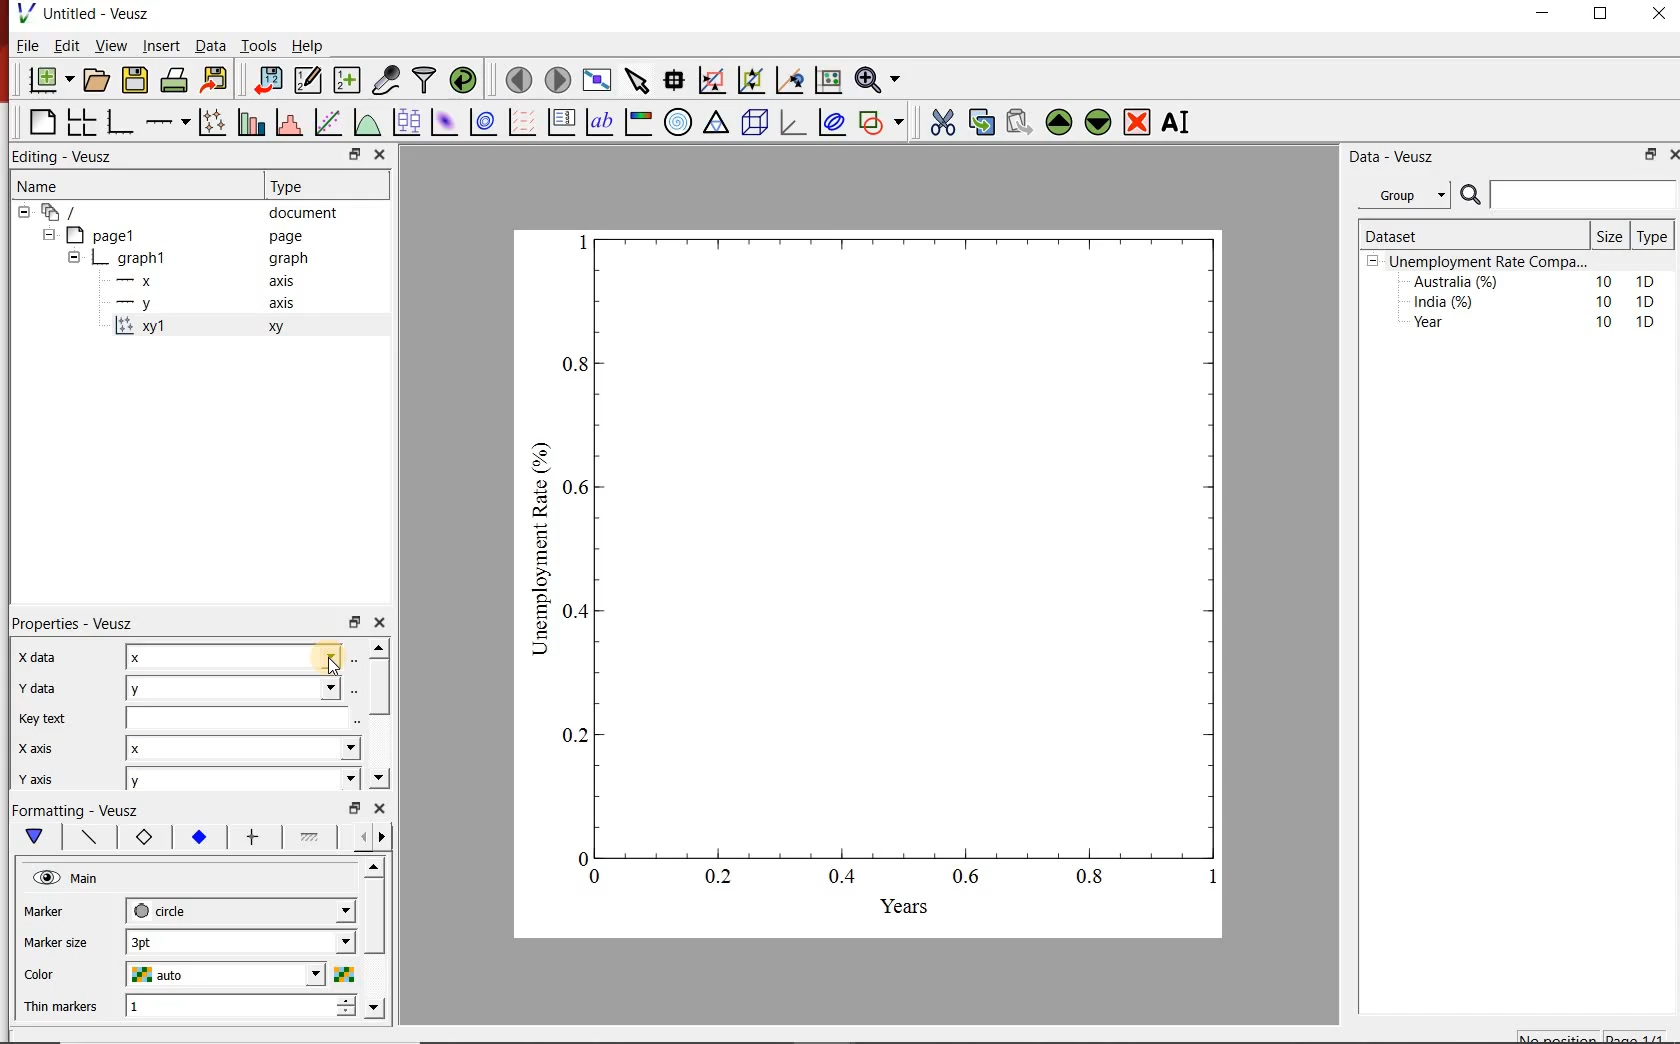 This screenshot has width=1680, height=1044. I want to click on line 1, so click(310, 835).